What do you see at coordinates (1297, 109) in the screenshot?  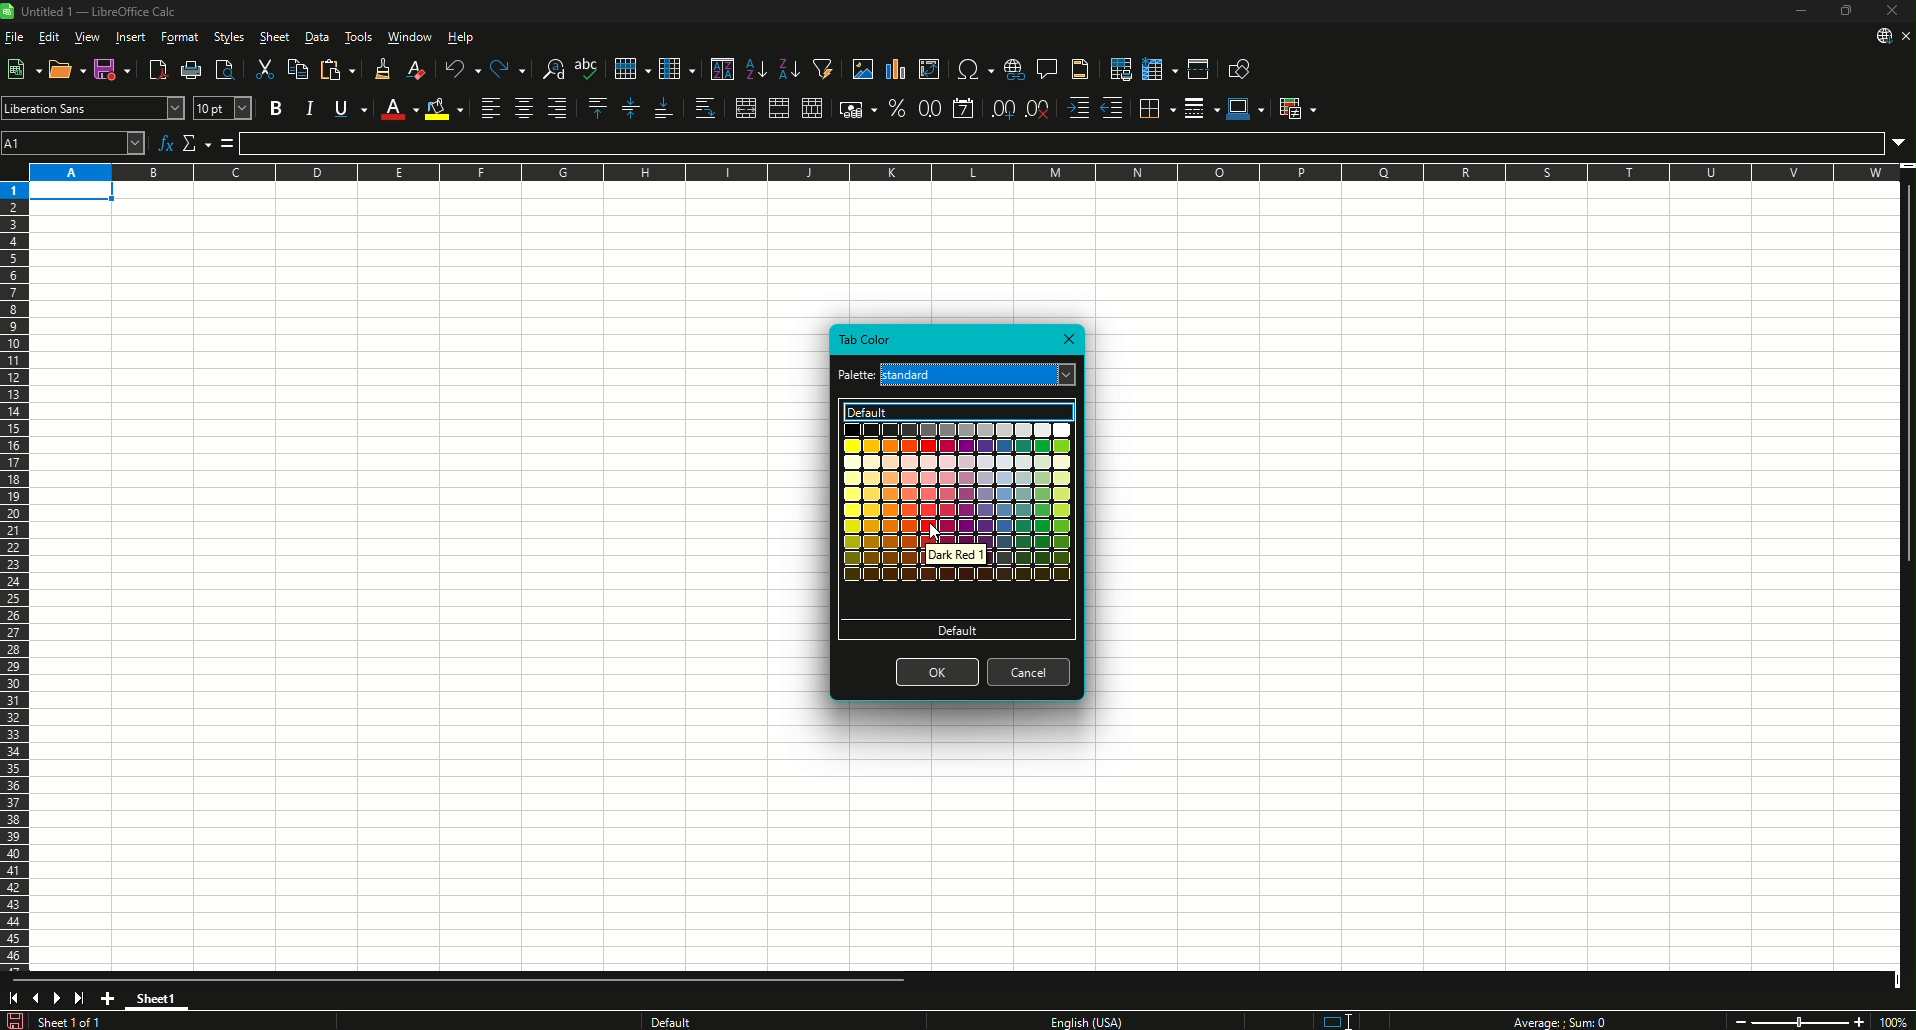 I see `Conditional` at bounding box center [1297, 109].